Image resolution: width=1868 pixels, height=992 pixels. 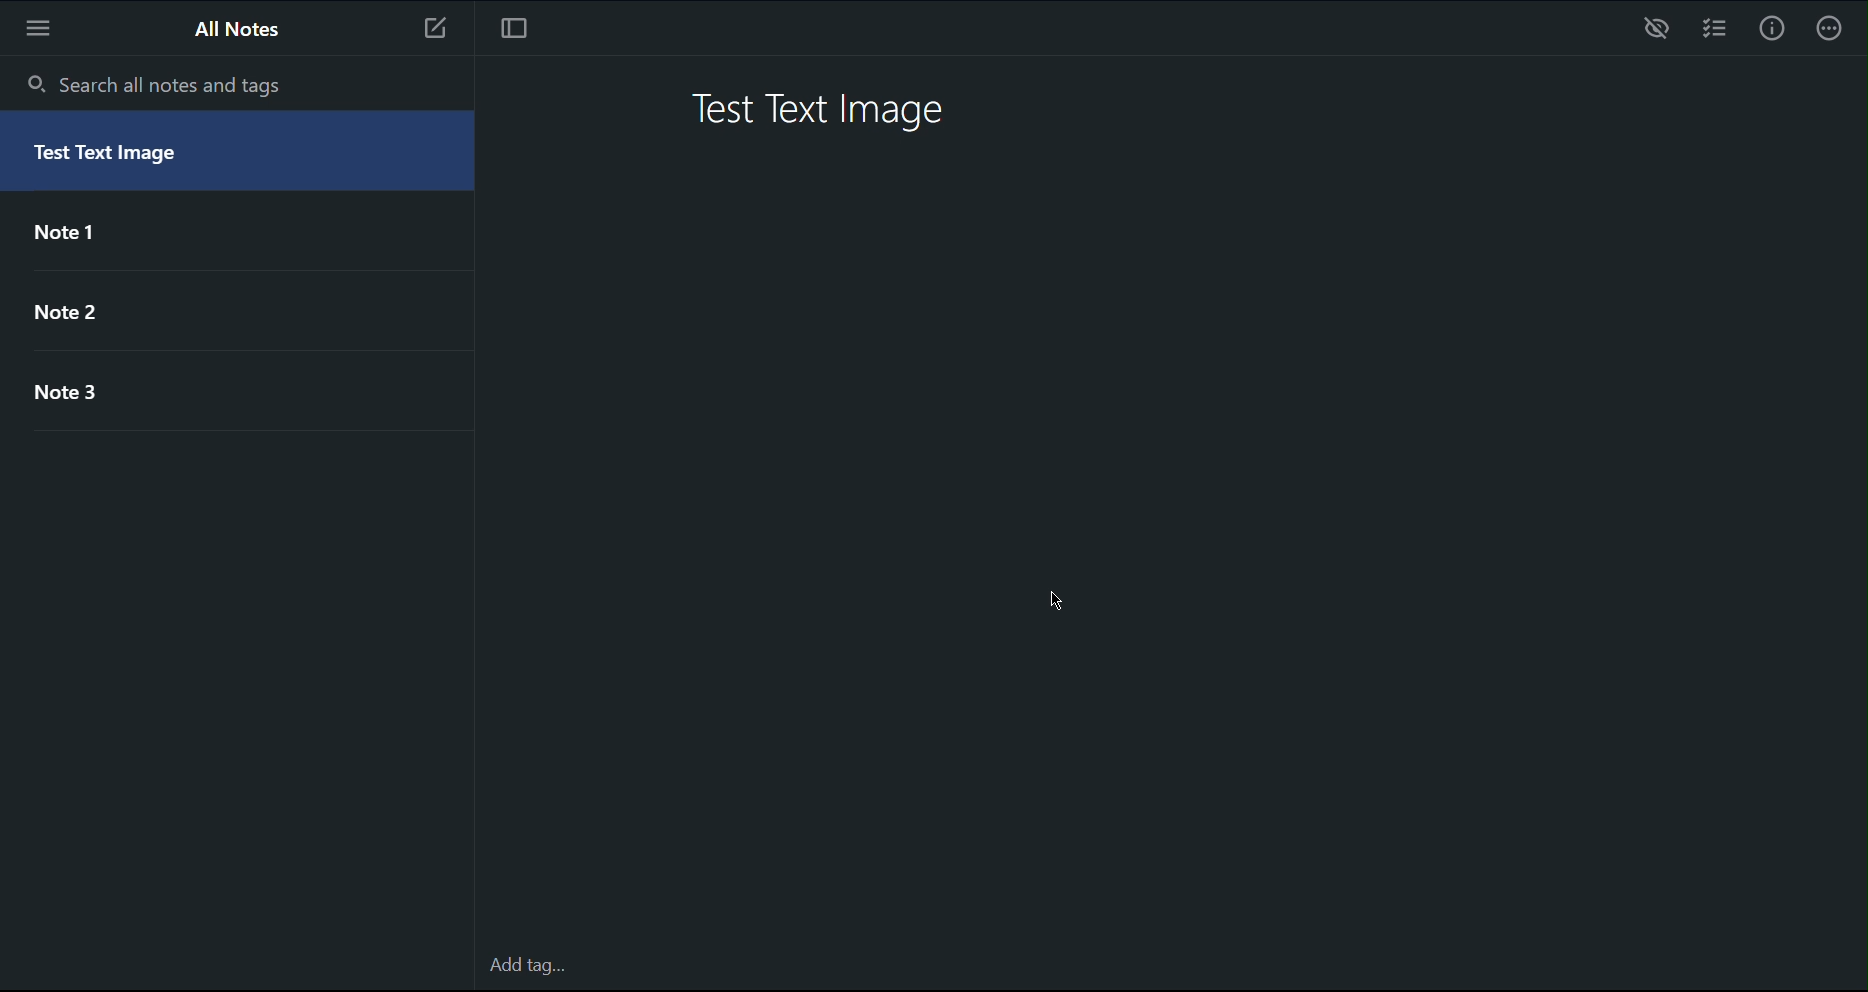 I want to click on More, so click(x=43, y=28).